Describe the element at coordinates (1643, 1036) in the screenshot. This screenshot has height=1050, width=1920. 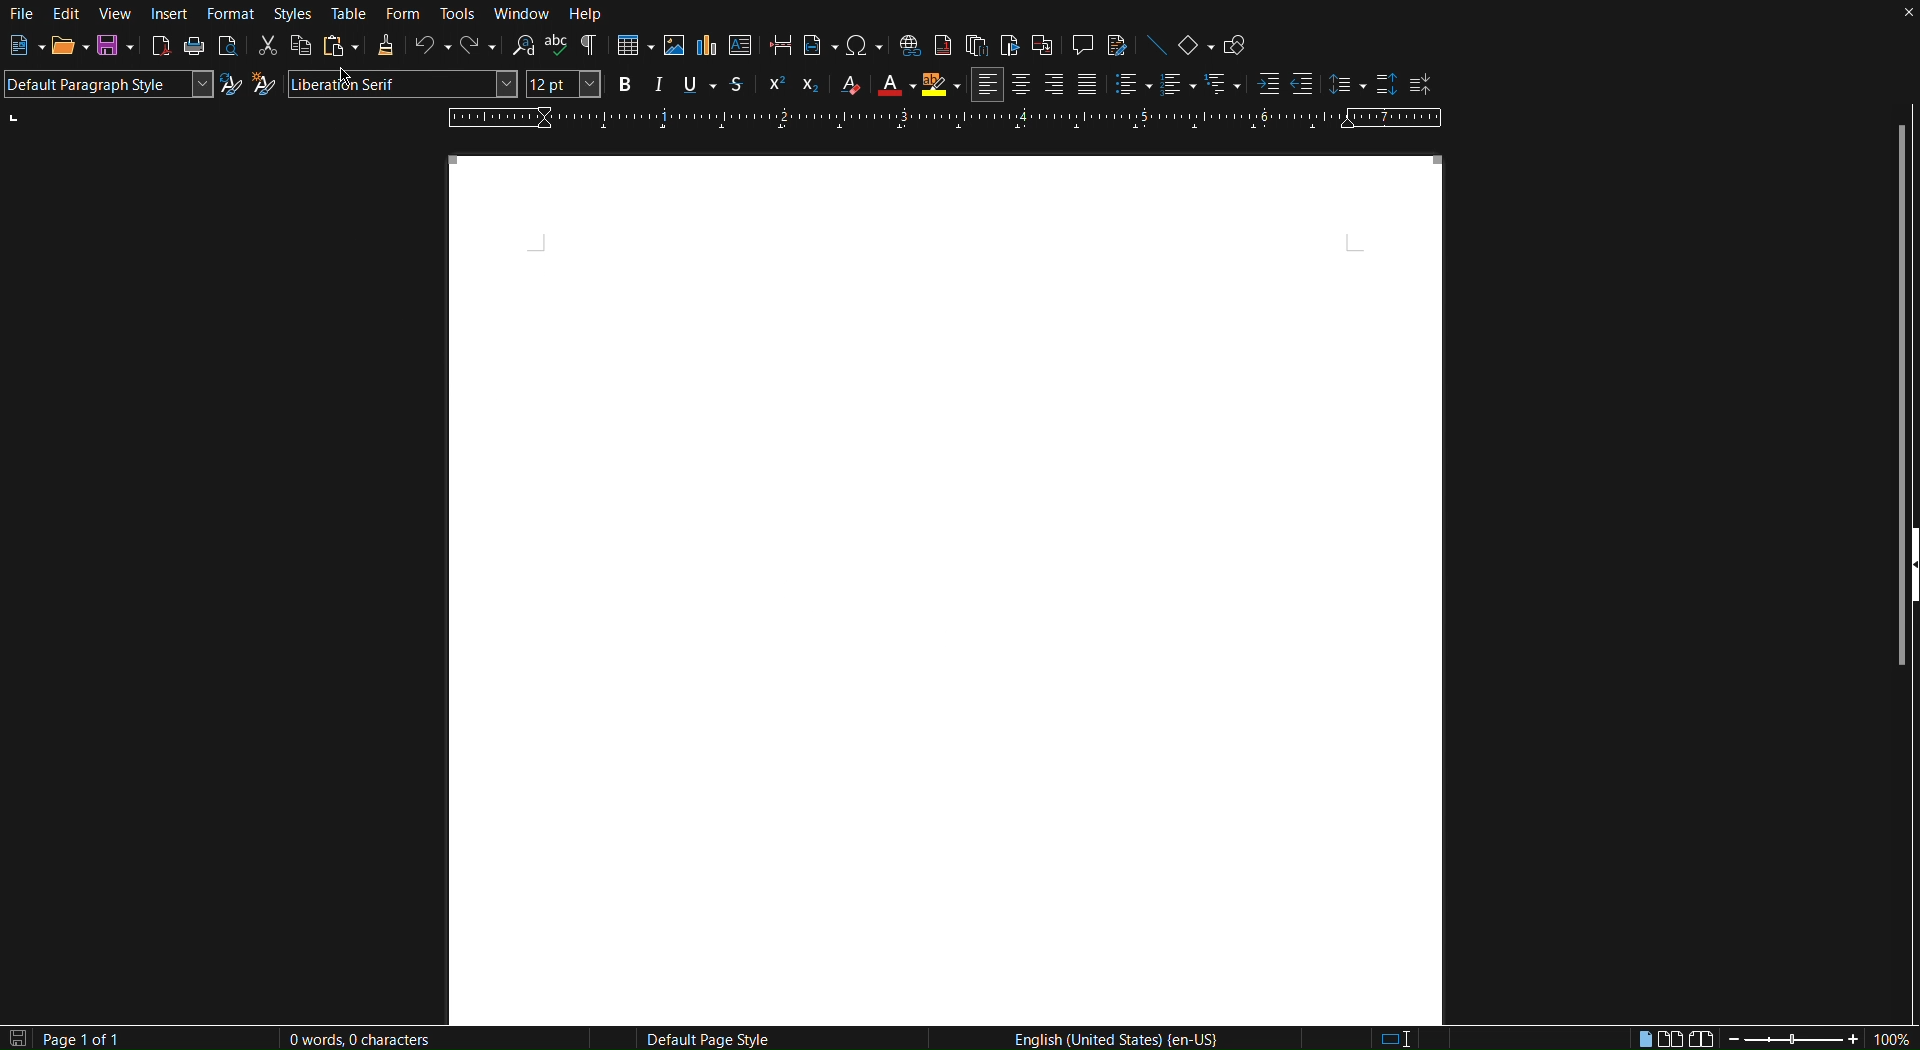
I see `Single page view` at that location.